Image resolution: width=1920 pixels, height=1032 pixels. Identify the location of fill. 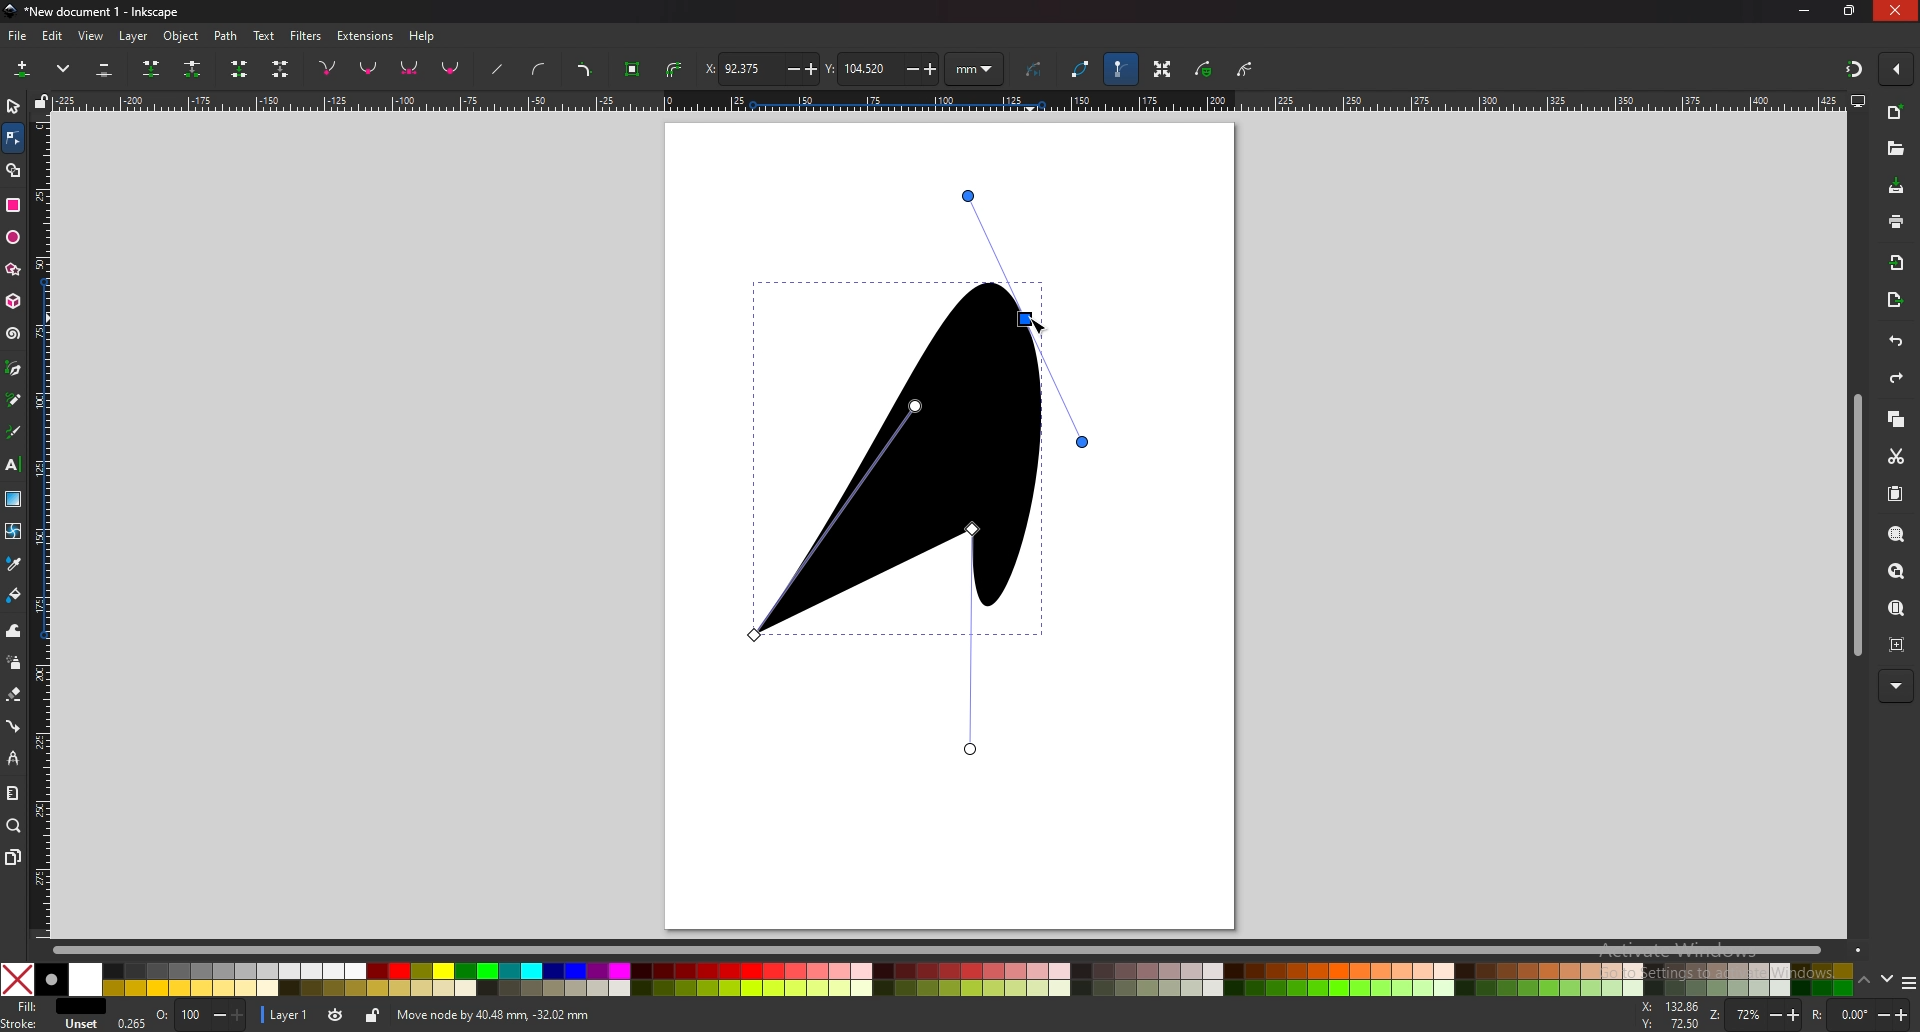
(51, 1006).